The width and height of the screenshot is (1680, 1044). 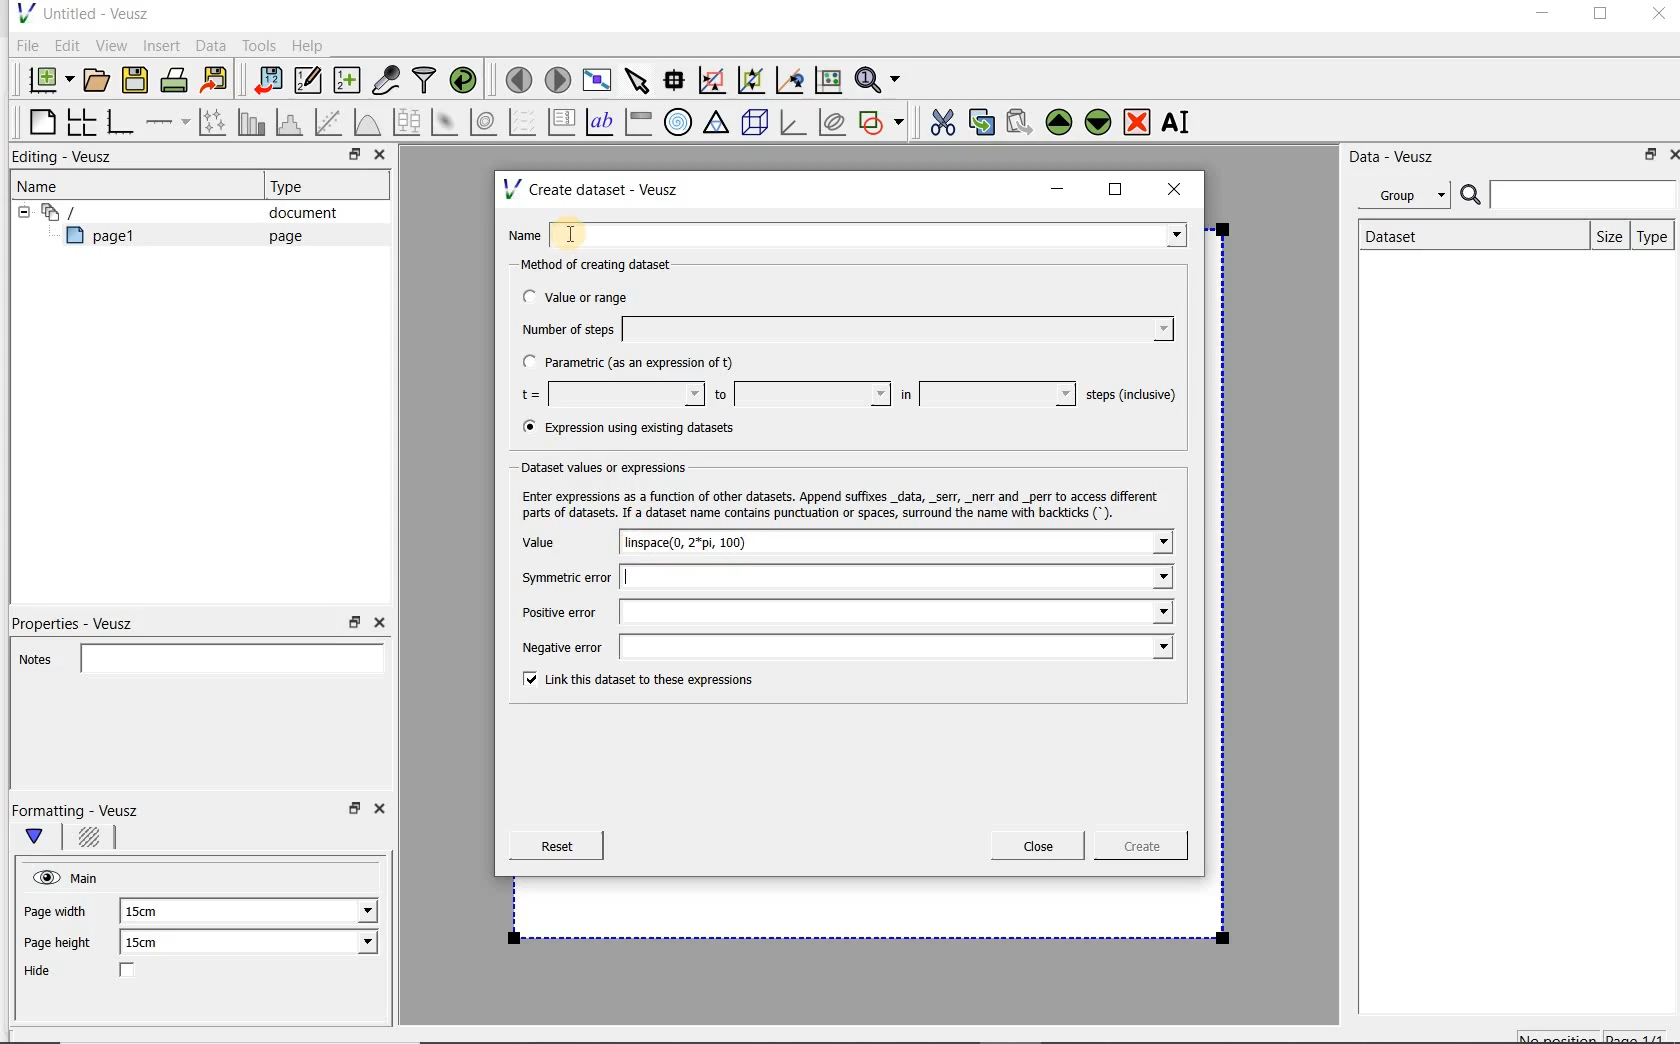 I want to click on Close, so click(x=1038, y=846).